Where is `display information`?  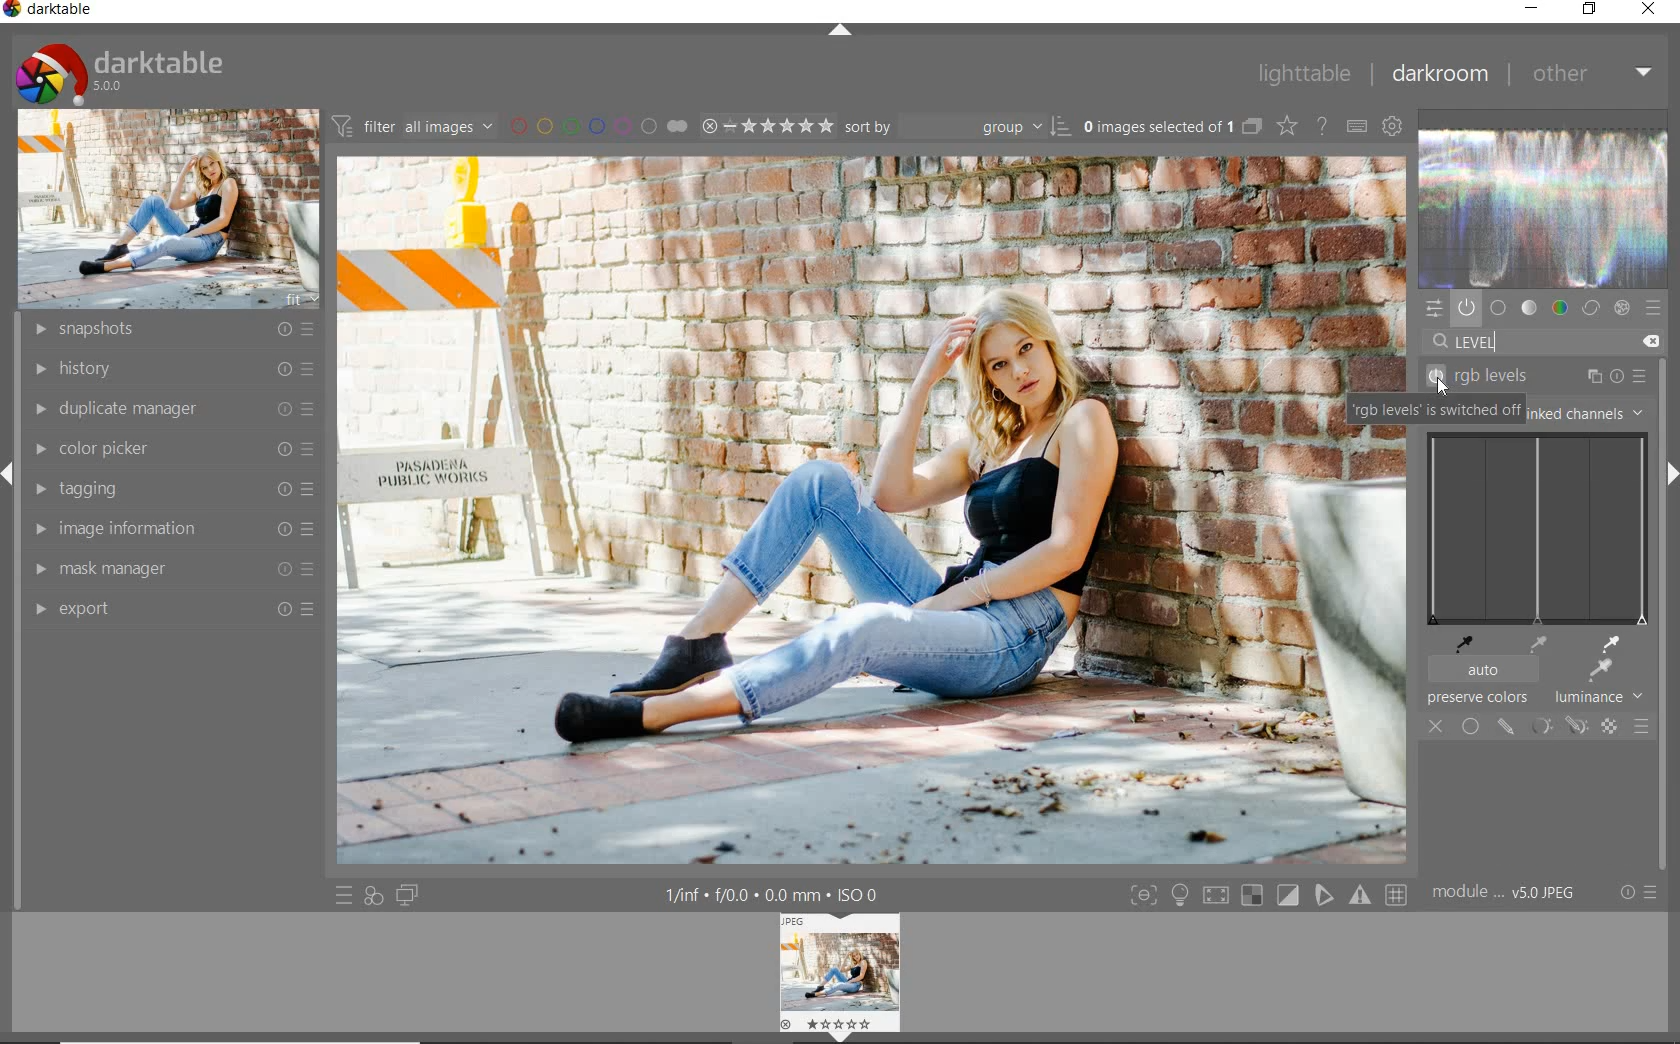 display information is located at coordinates (788, 895).